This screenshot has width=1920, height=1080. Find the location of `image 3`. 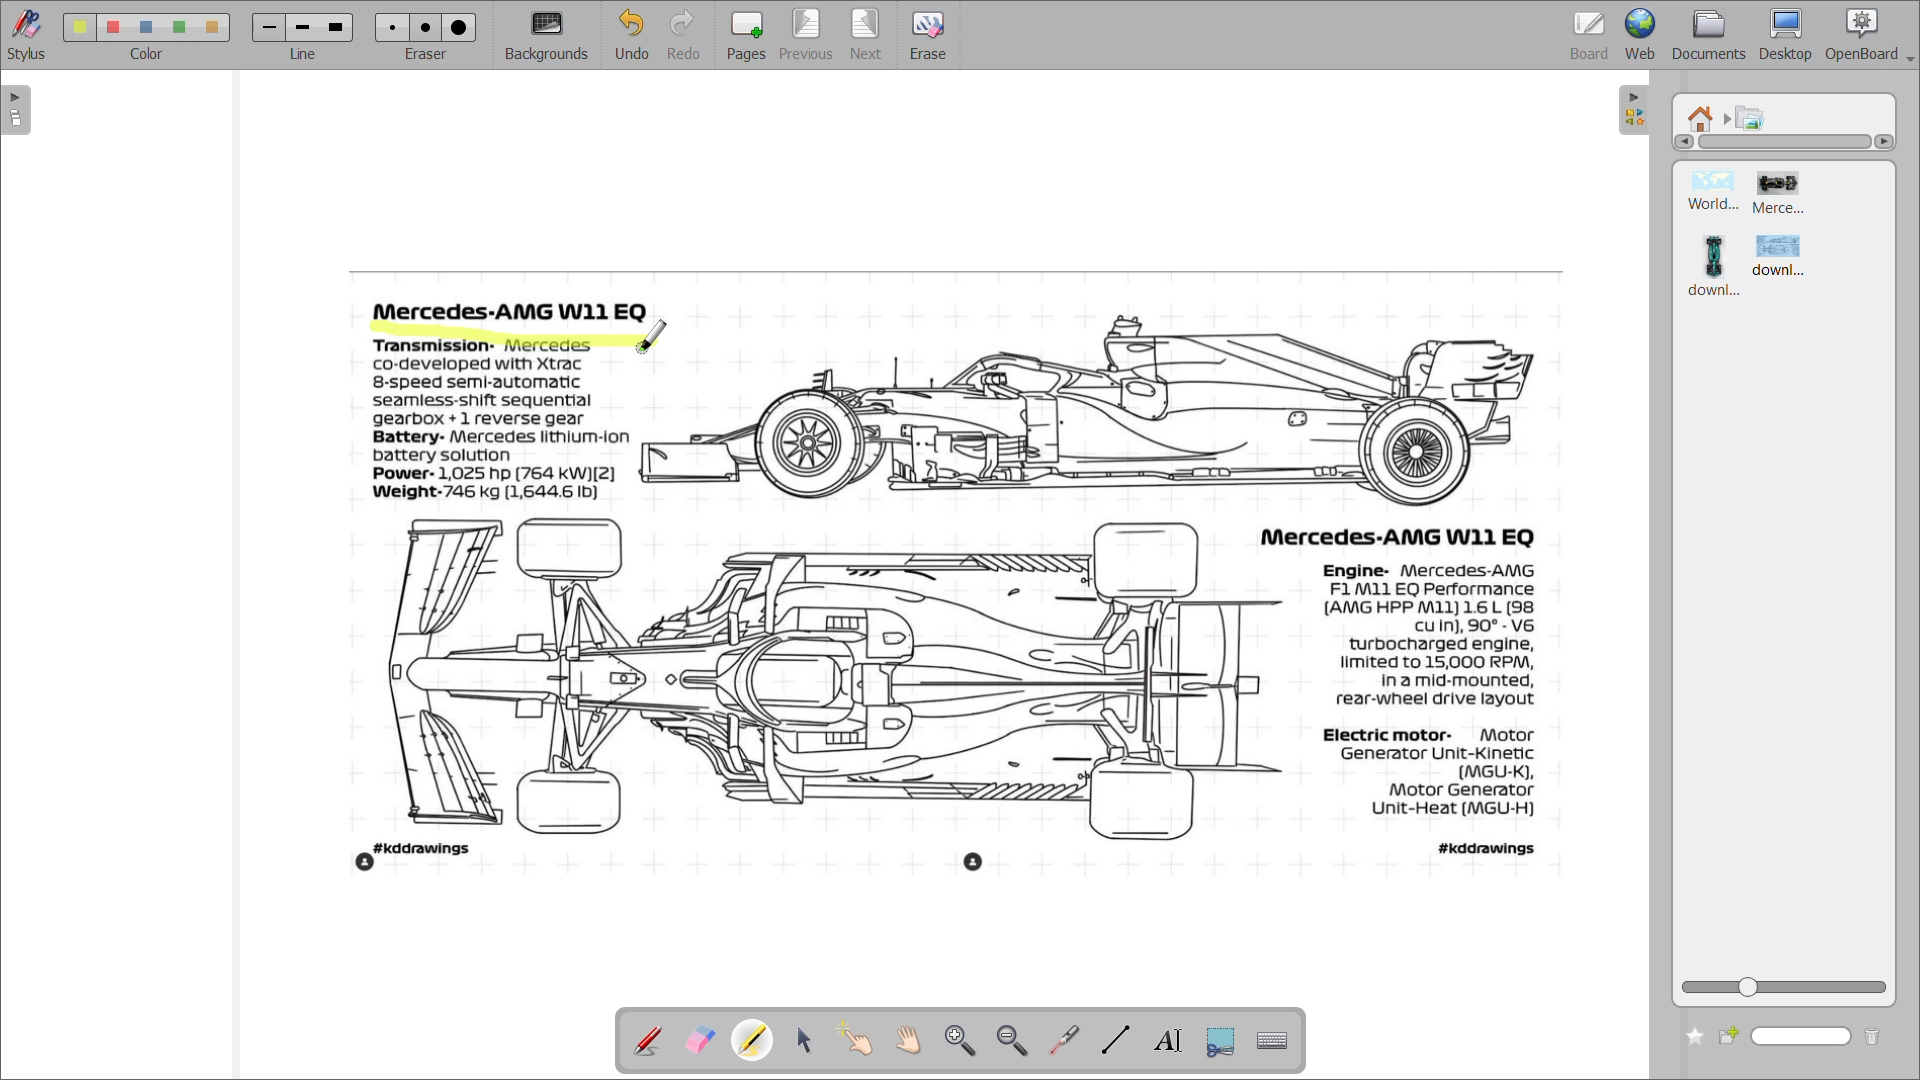

image 3 is located at coordinates (1711, 264).